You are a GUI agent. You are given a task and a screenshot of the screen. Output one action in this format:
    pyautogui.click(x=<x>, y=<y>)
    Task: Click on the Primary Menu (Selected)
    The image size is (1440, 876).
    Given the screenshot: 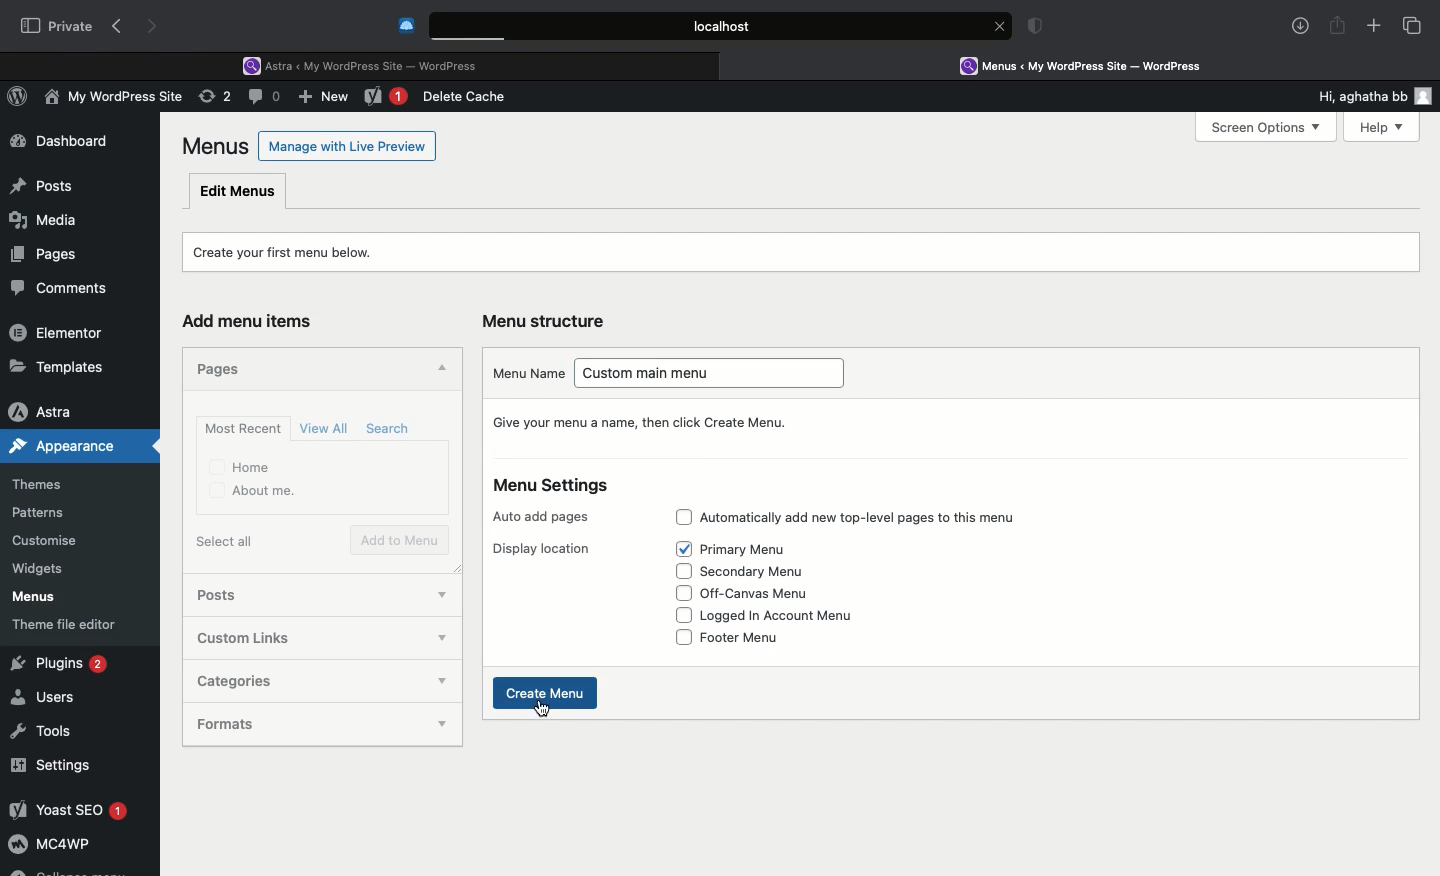 What is the action you would take?
    pyautogui.click(x=757, y=550)
    